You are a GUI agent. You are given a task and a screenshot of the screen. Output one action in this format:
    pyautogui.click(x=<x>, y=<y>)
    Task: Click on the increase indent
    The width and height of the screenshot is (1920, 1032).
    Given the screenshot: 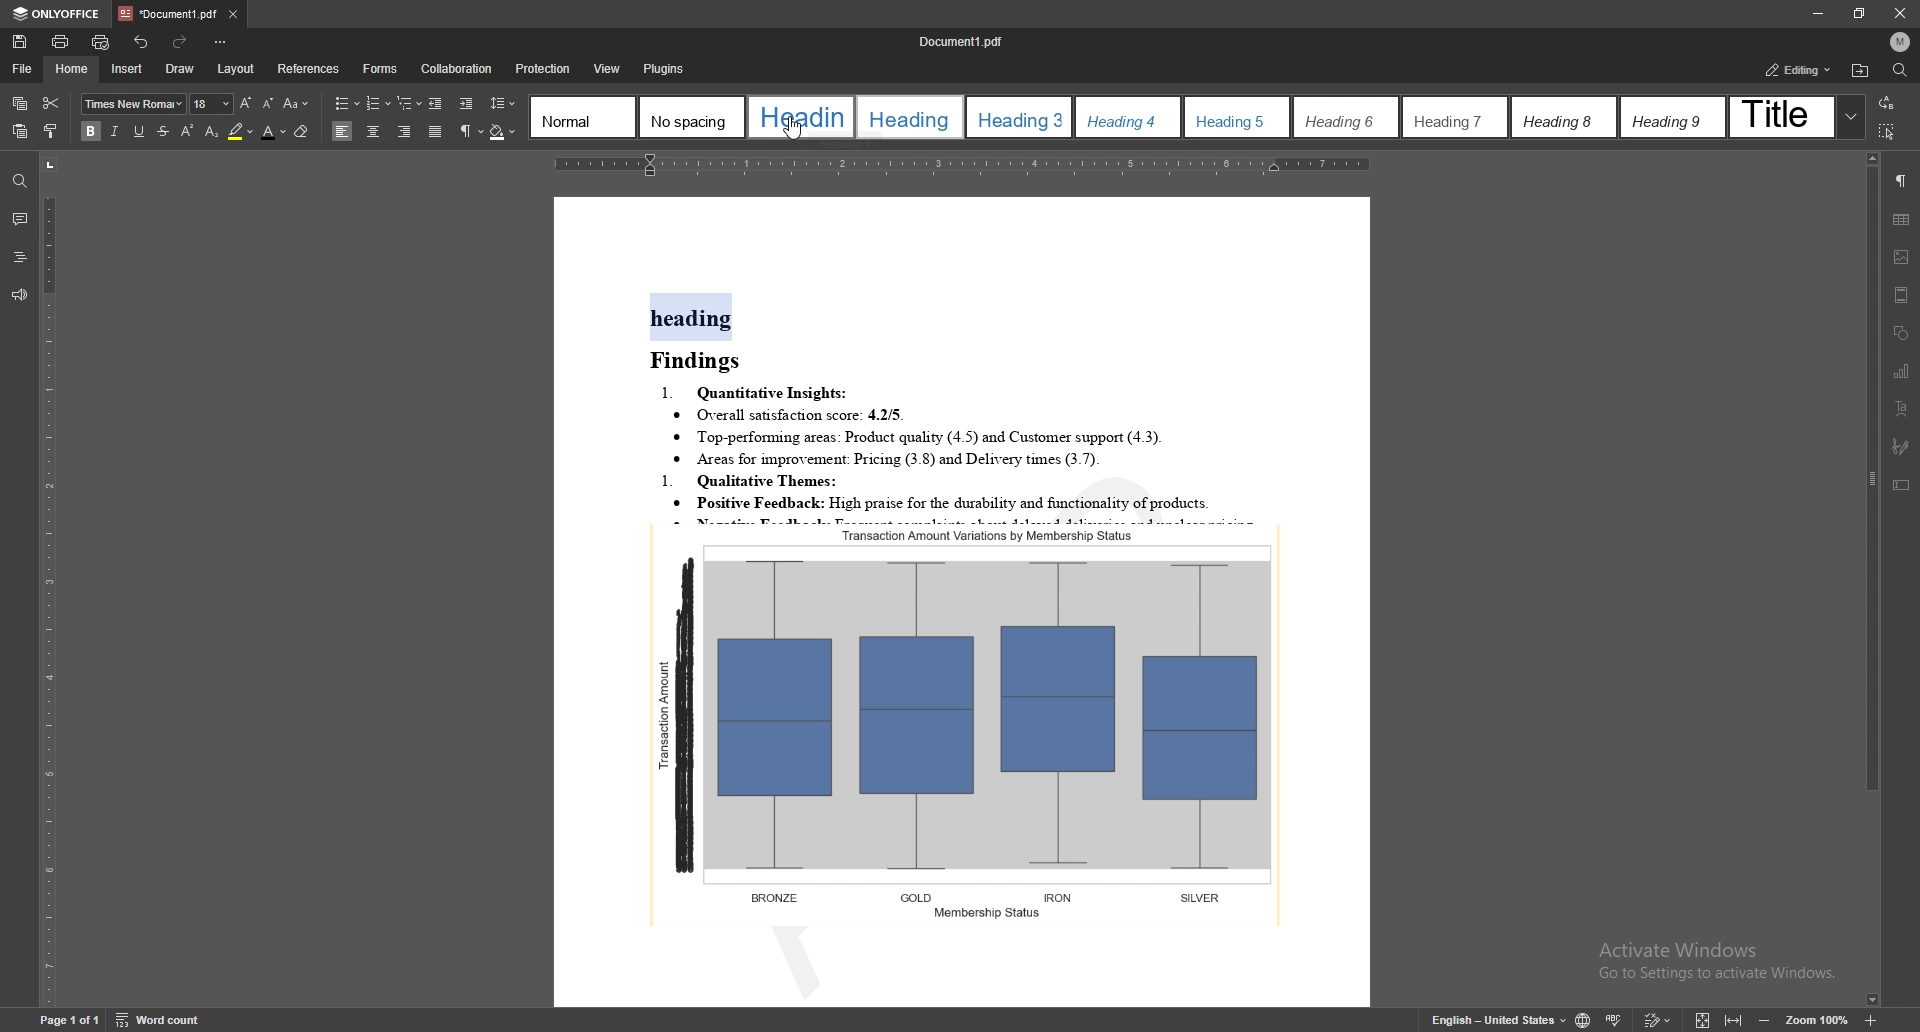 What is the action you would take?
    pyautogui.click(x=467, y=105)
    